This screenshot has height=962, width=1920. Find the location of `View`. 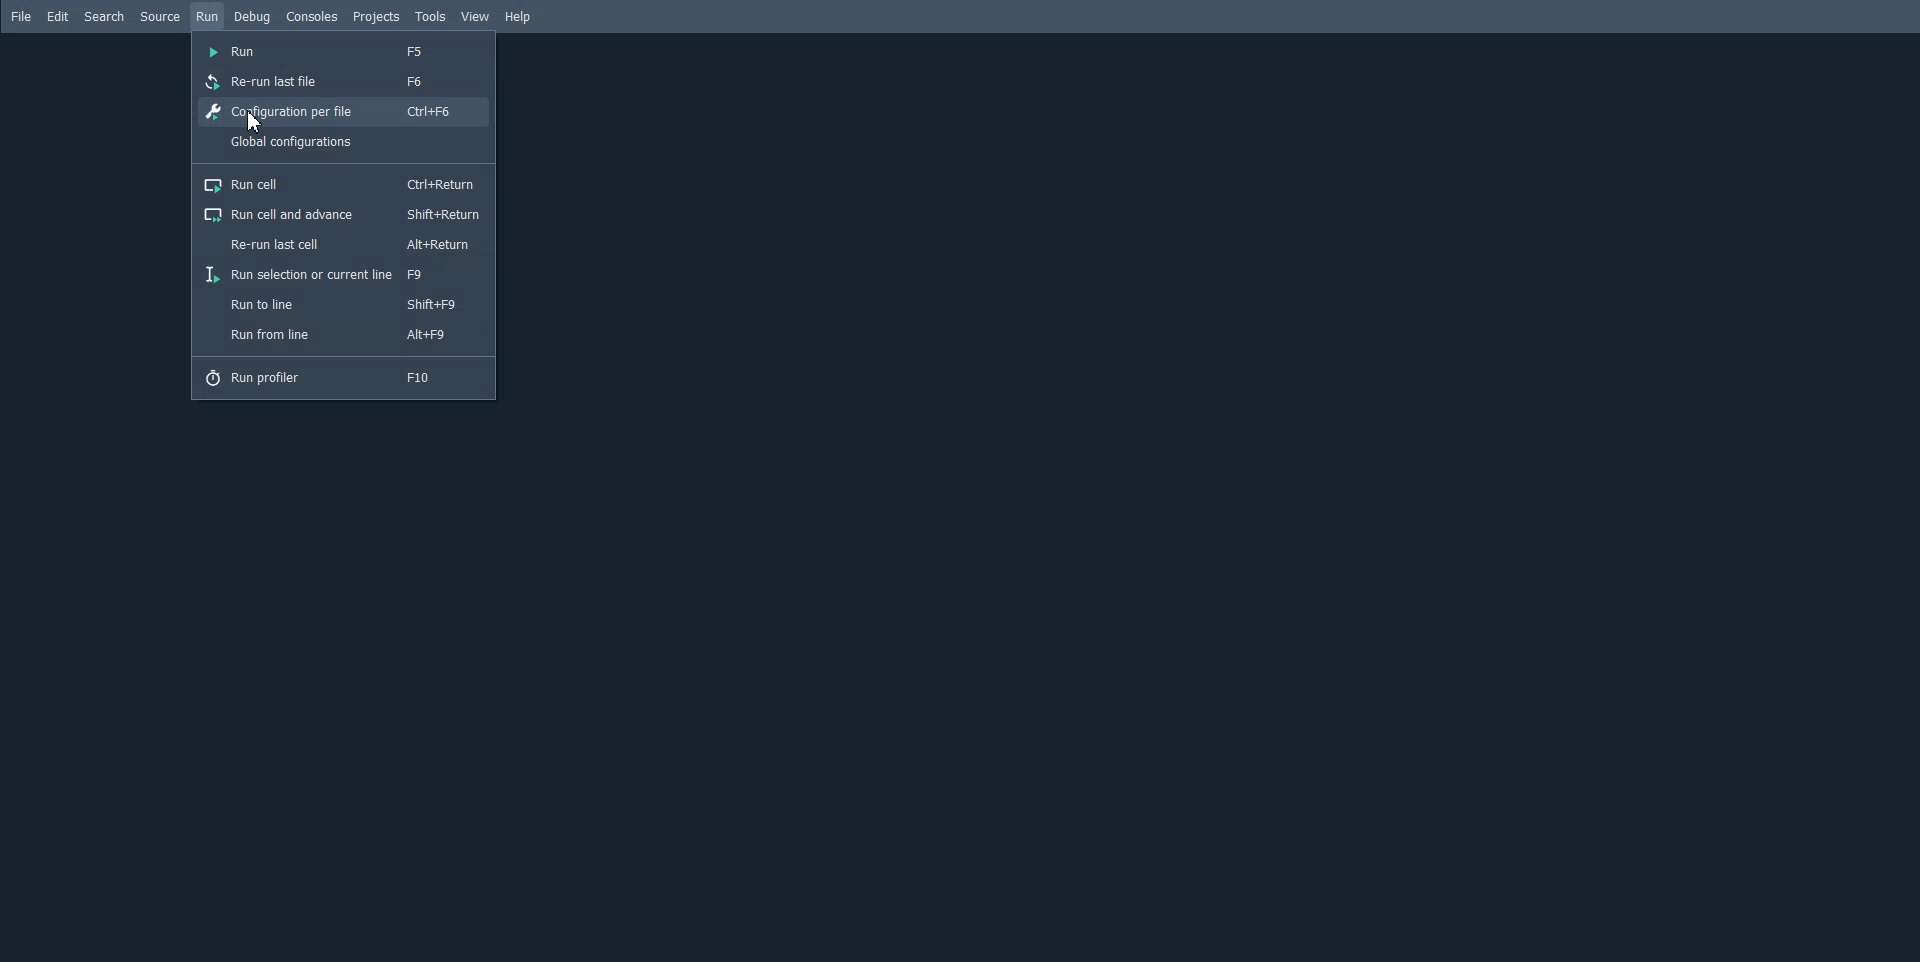

View is located at coordinates (476, 17).